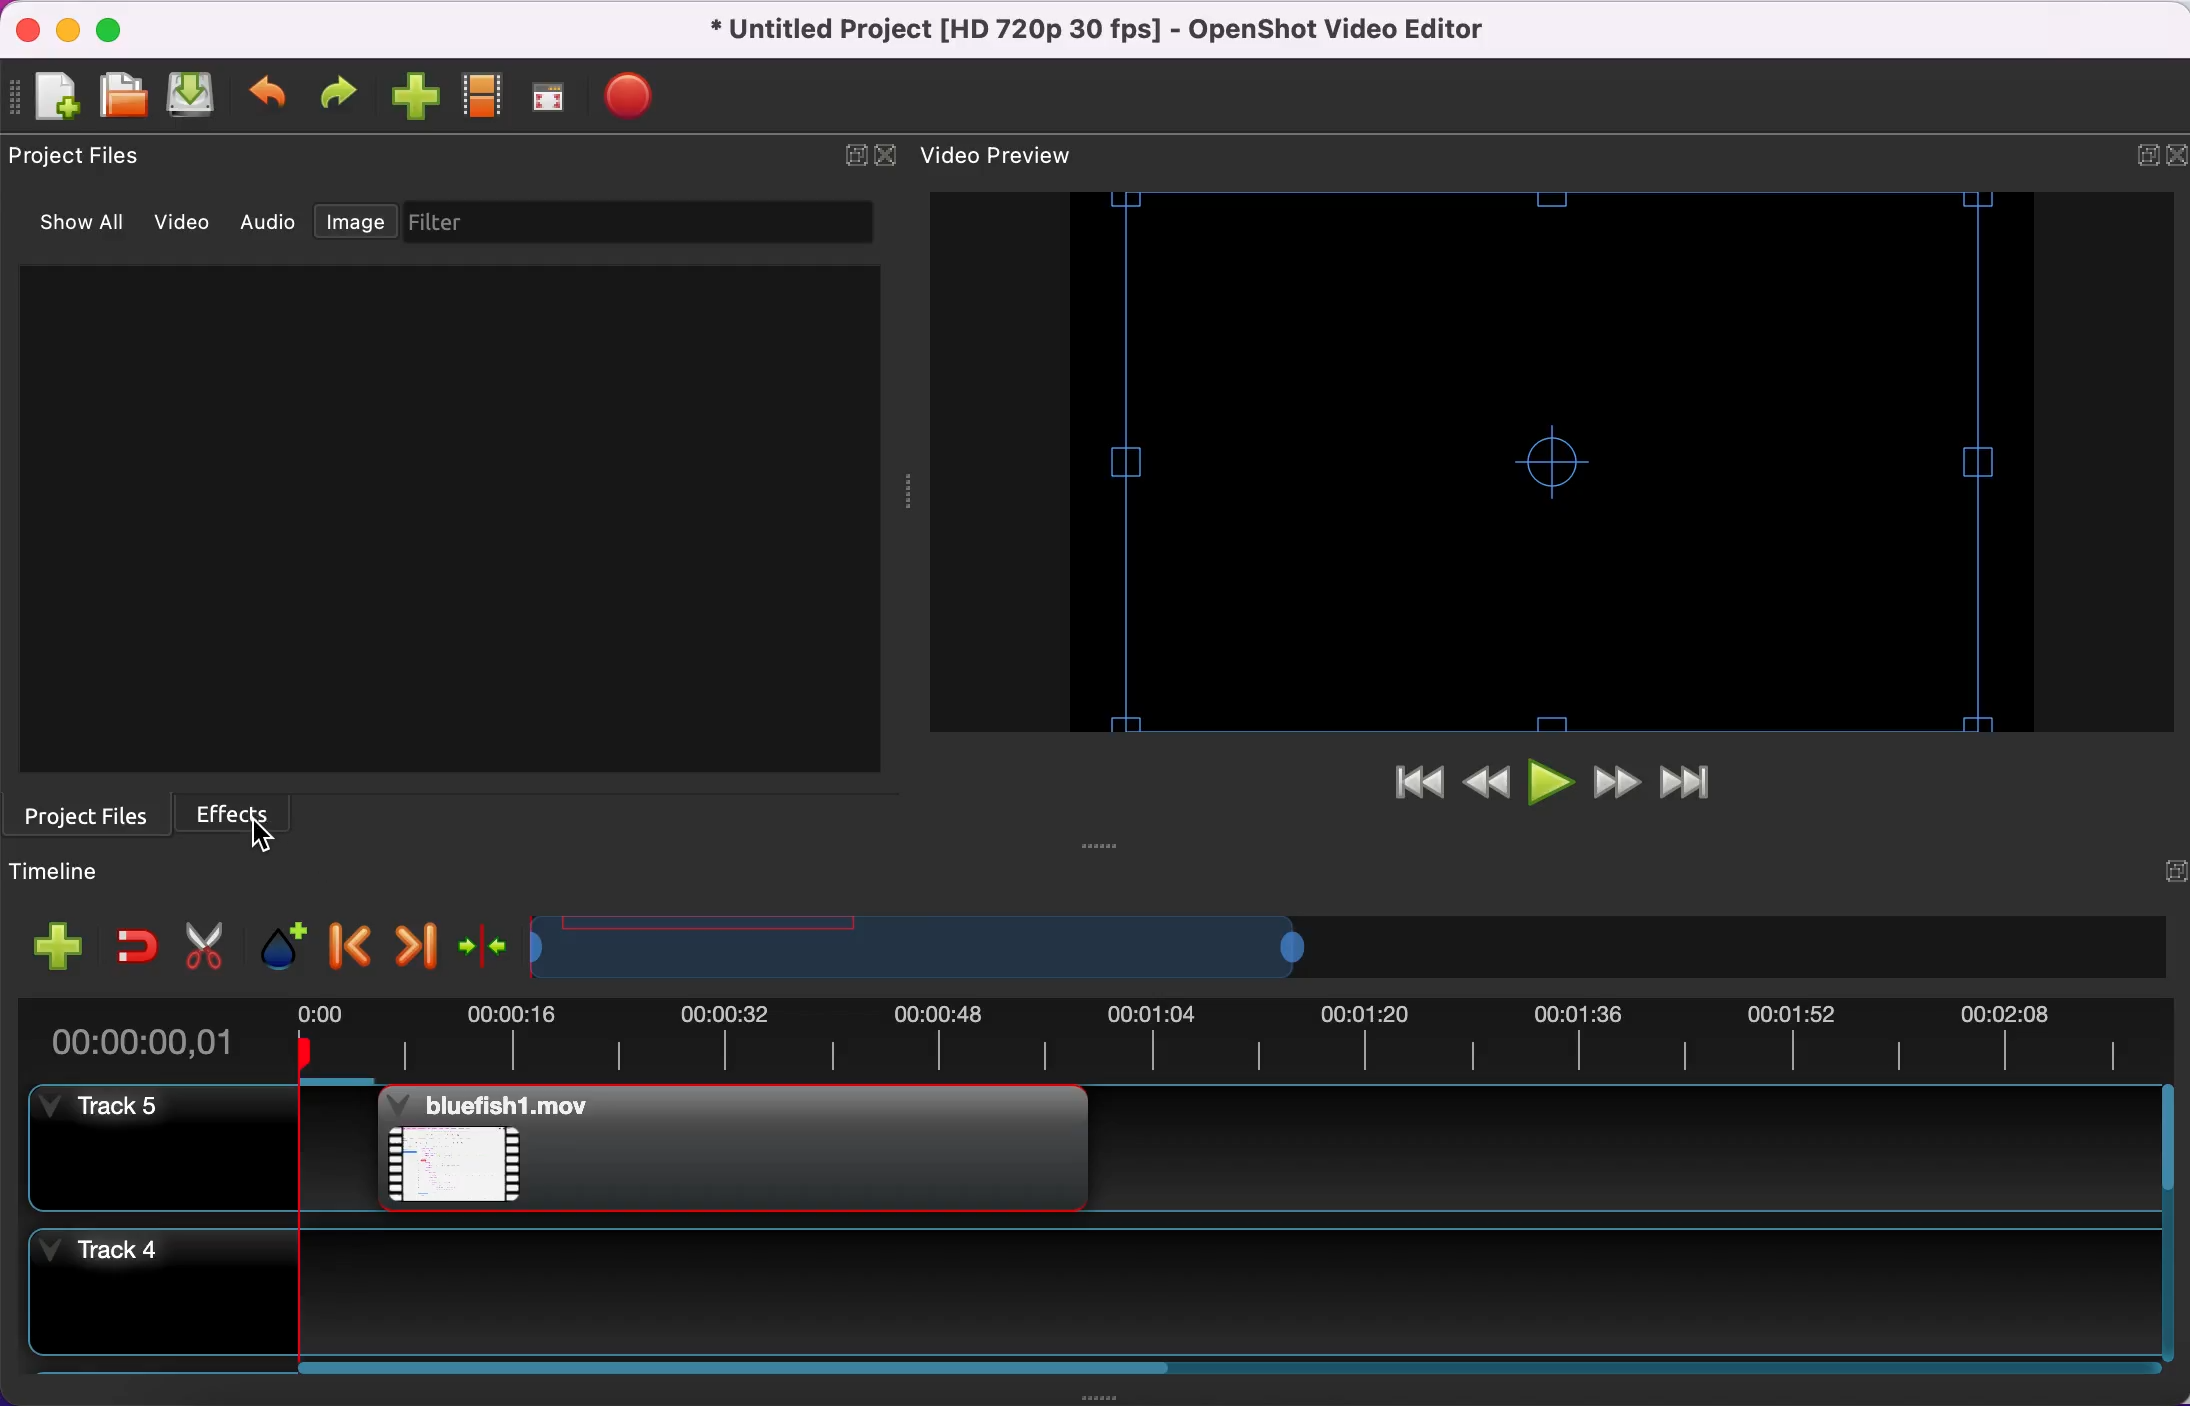 This screenshot has width=2190, height=1406. Describe the element at coordinates (55, 101) in the screenshot. I see `add new file` at that location.